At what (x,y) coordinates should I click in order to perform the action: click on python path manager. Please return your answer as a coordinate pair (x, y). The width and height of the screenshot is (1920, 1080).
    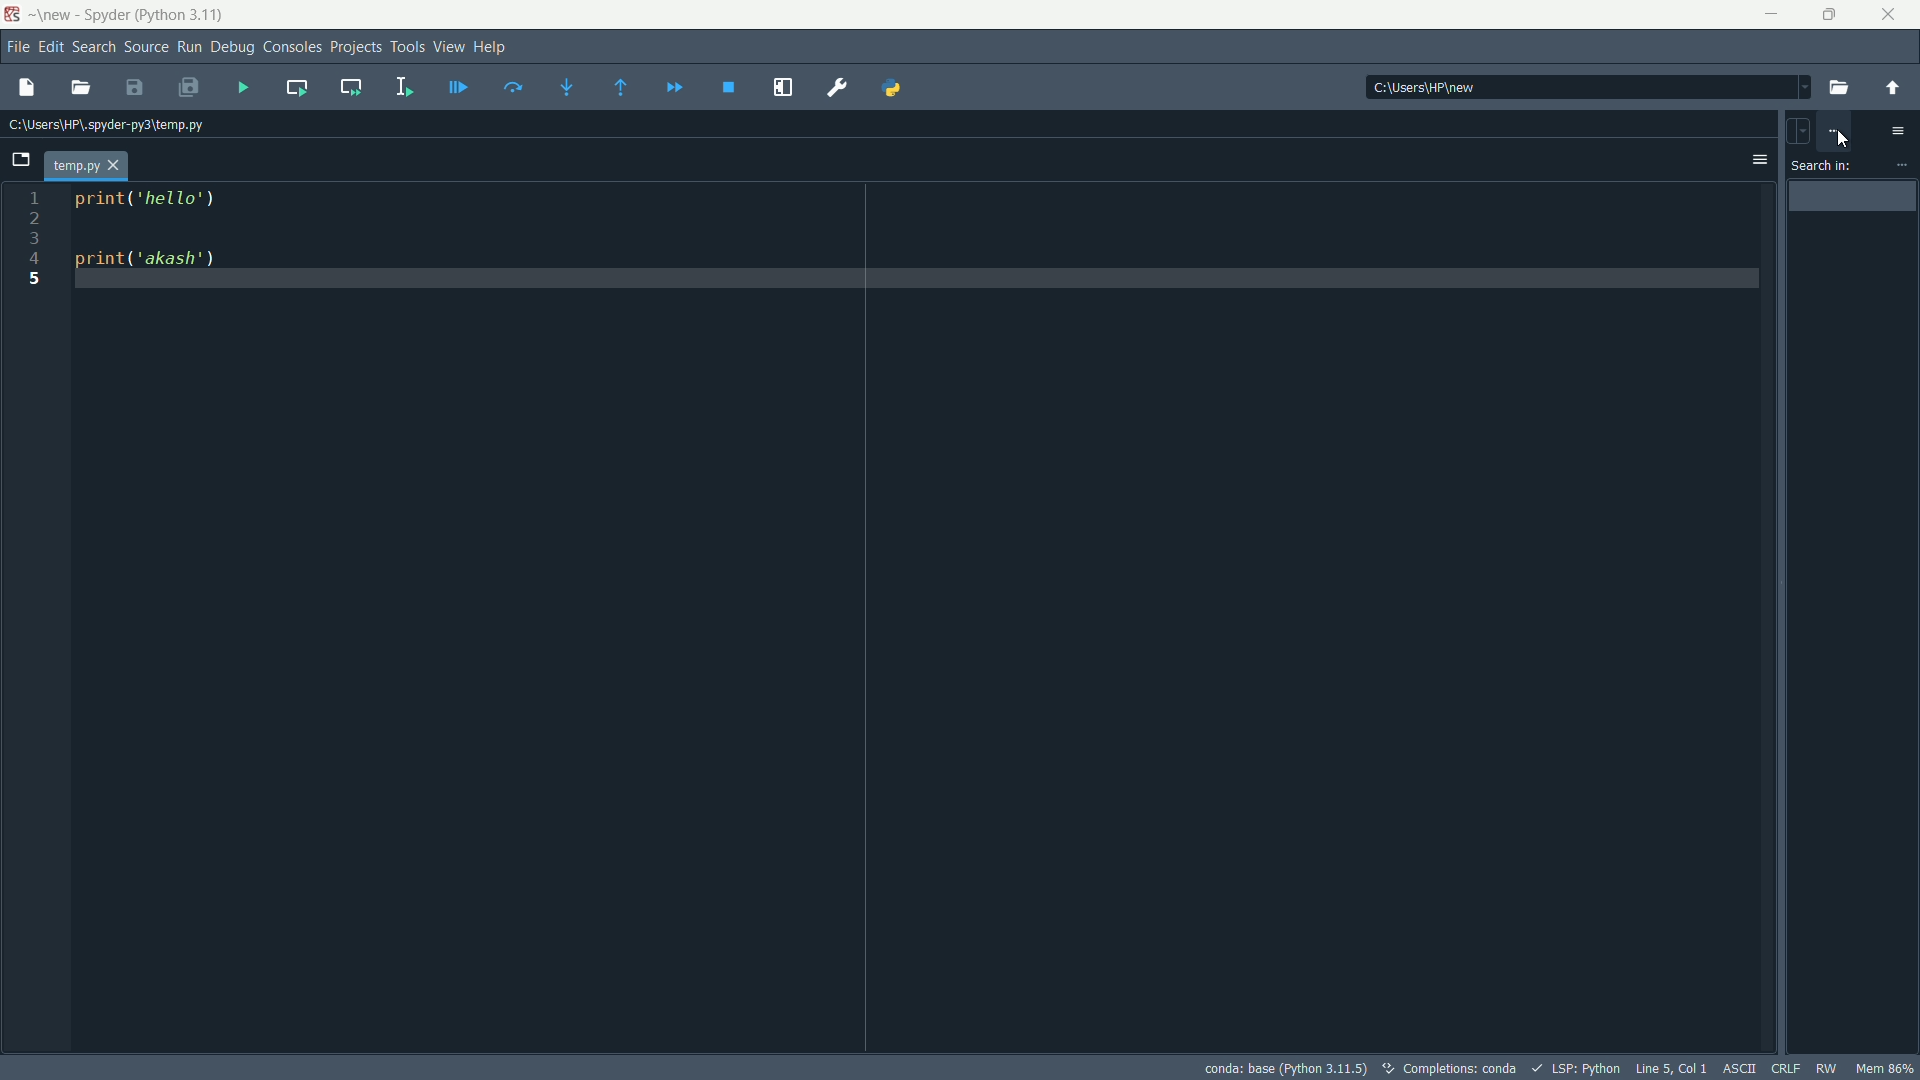
    Looking at the image, I should click on (895, 87).